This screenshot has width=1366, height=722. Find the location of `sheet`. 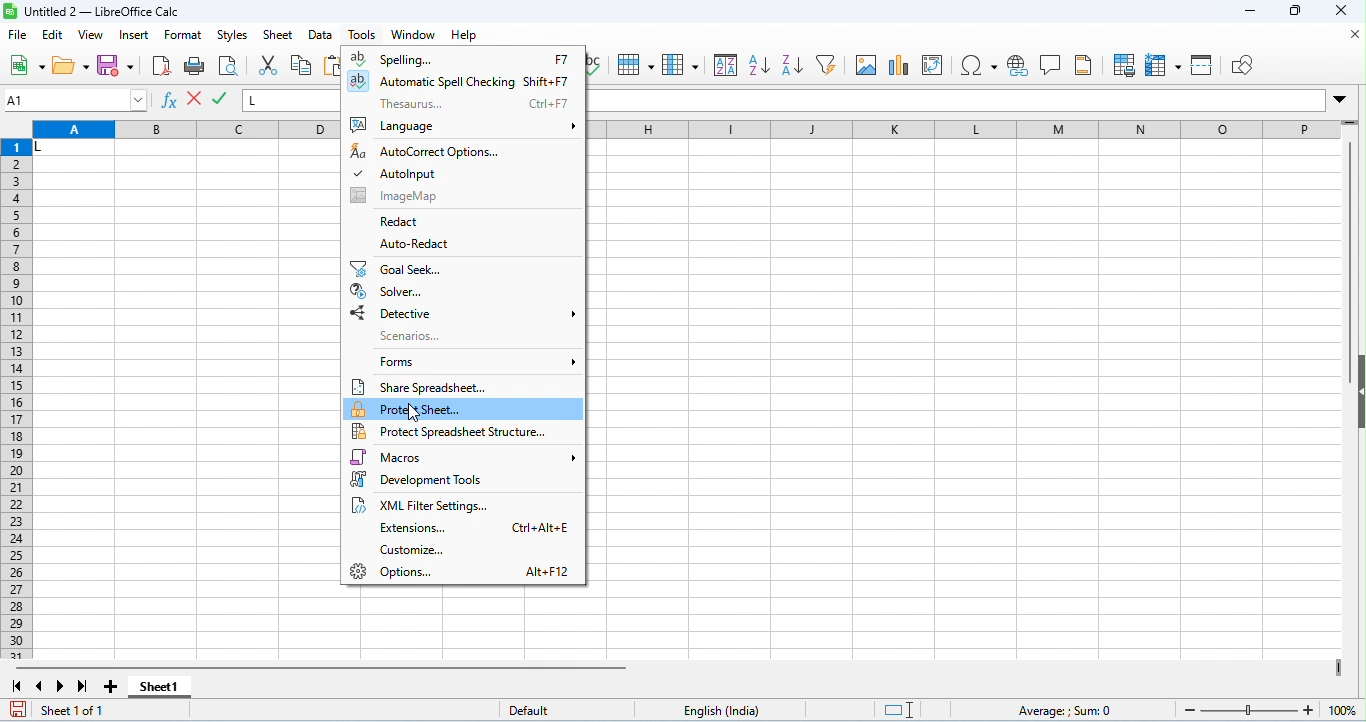

sheet is located at coordinates (278, 35).